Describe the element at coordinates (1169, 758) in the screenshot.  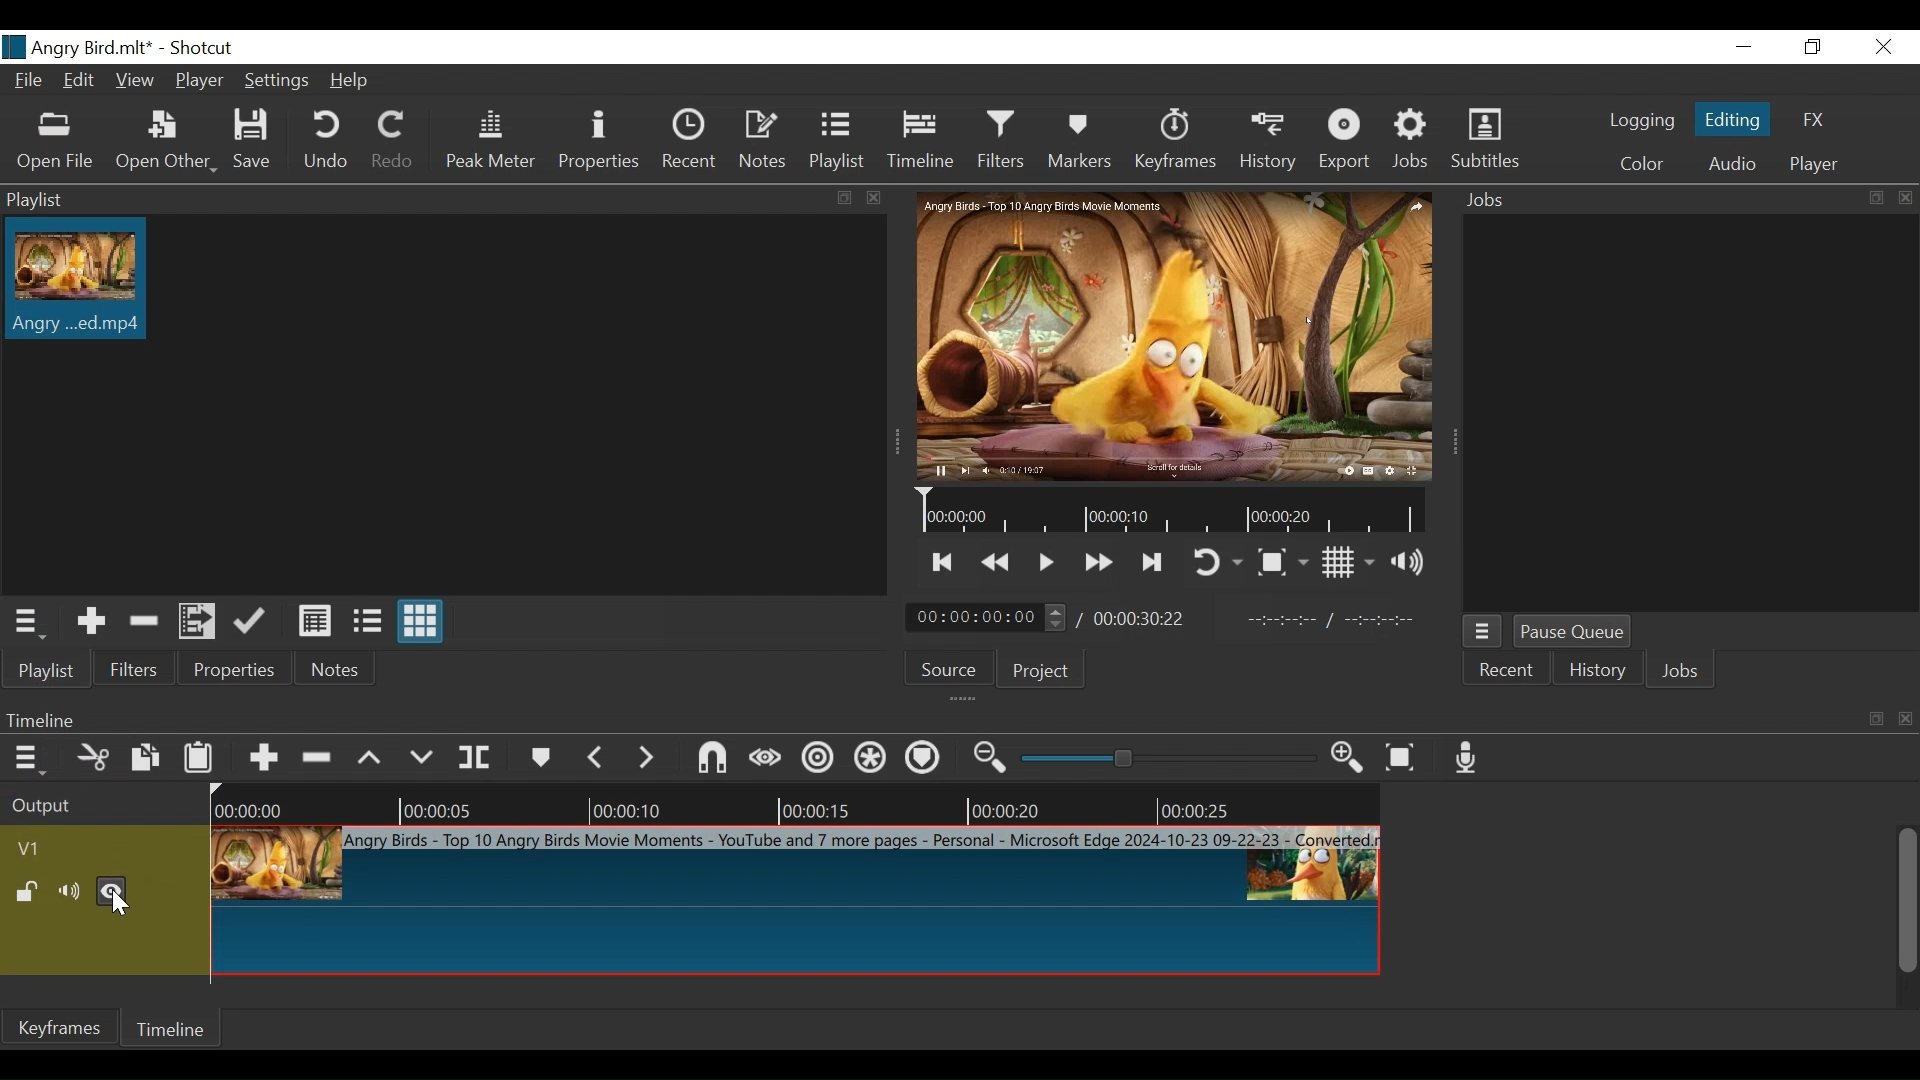
I see `Zoom slider` at that location.